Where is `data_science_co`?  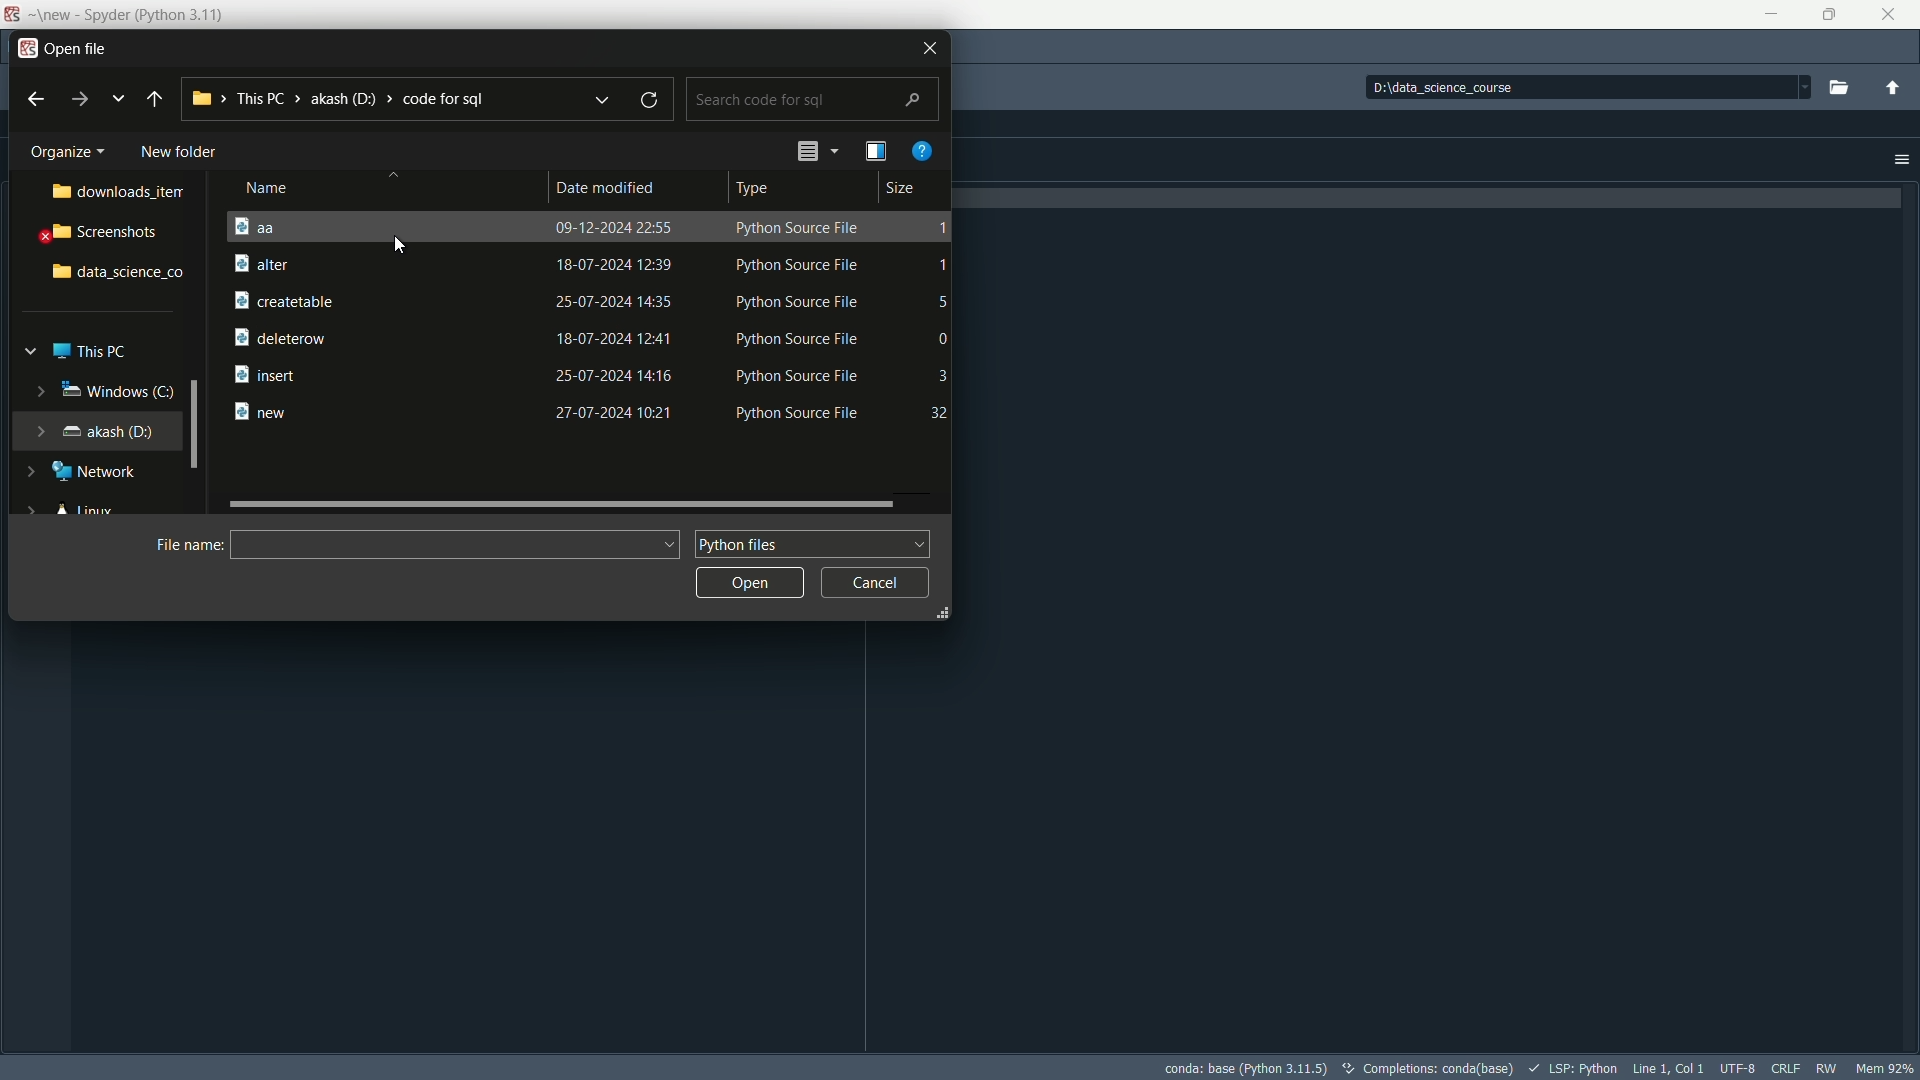
data_science_co is located at coordinates (118, 275).